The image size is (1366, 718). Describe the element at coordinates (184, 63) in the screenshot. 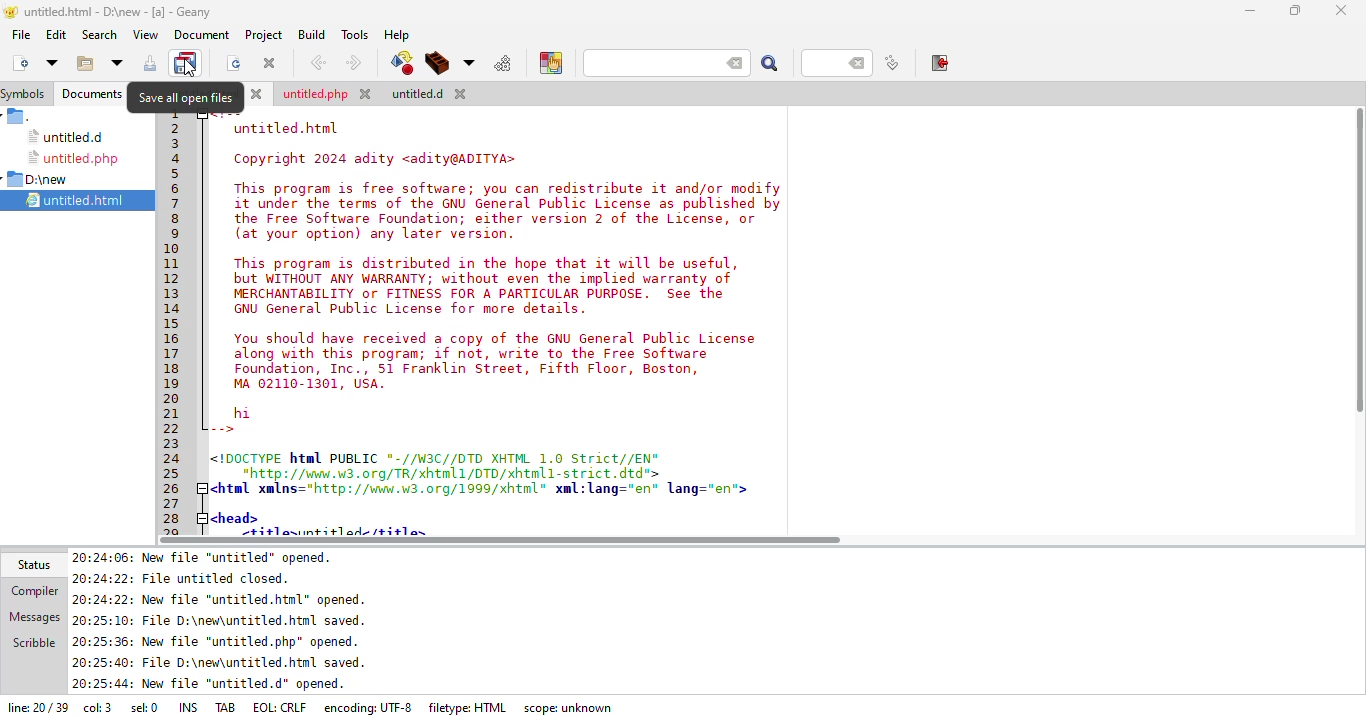

I see `save all open` at that location.